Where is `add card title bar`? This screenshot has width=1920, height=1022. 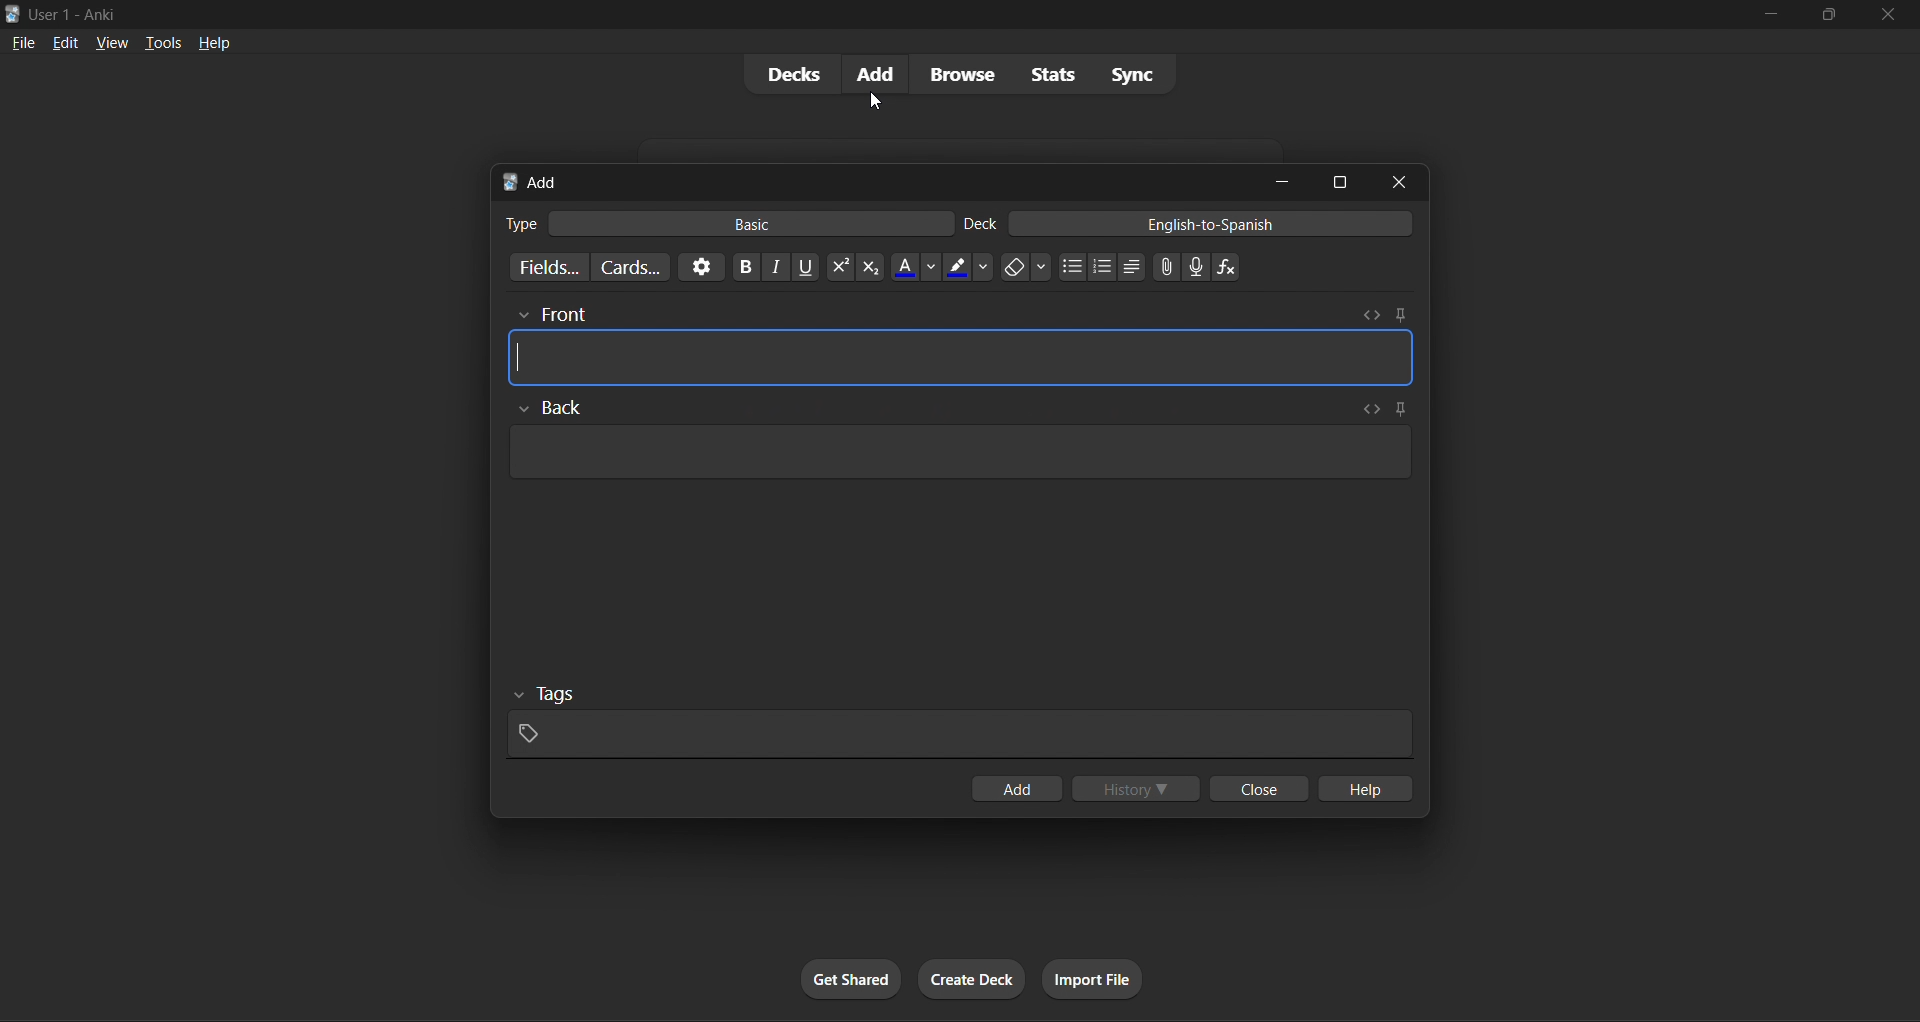
add card title bar is located at coordinates (870, 178).